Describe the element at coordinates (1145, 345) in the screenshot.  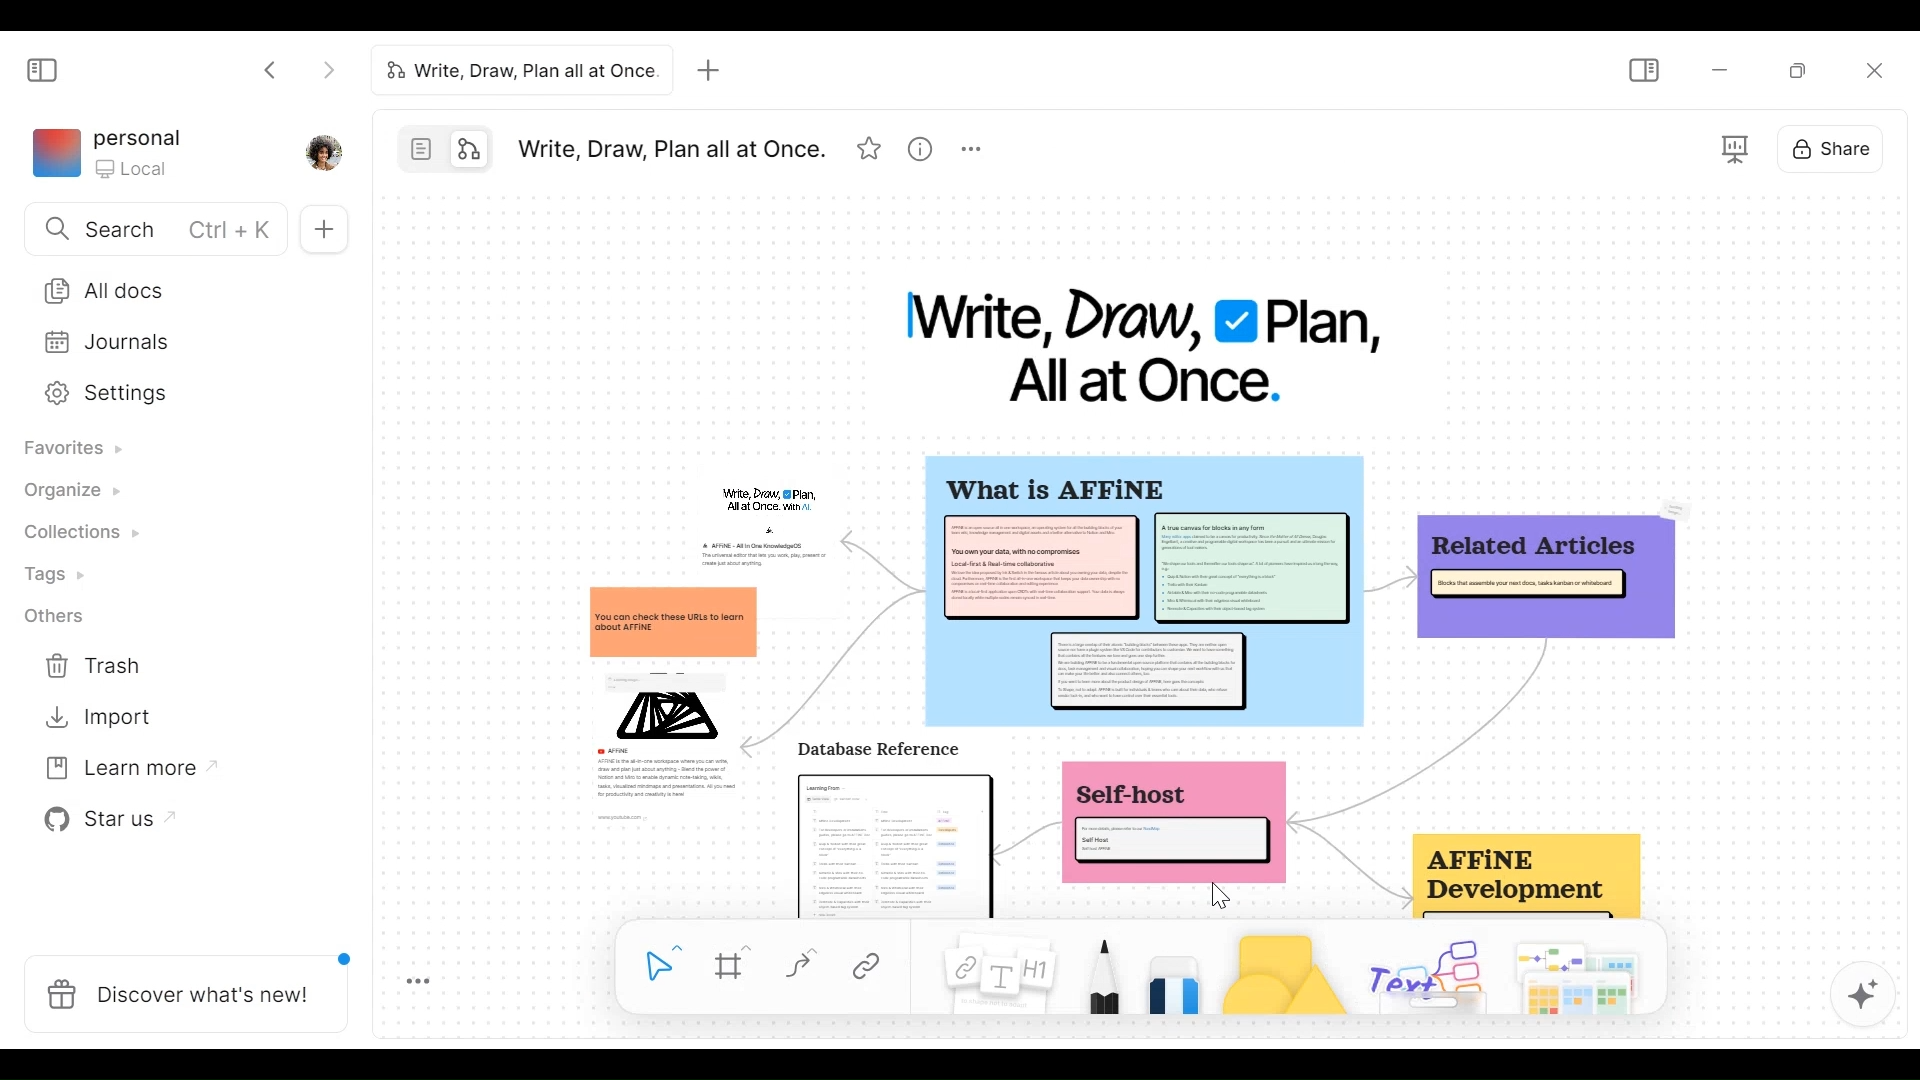
I see `Write, Draw, @ Plan,
All at Once.` at that location.